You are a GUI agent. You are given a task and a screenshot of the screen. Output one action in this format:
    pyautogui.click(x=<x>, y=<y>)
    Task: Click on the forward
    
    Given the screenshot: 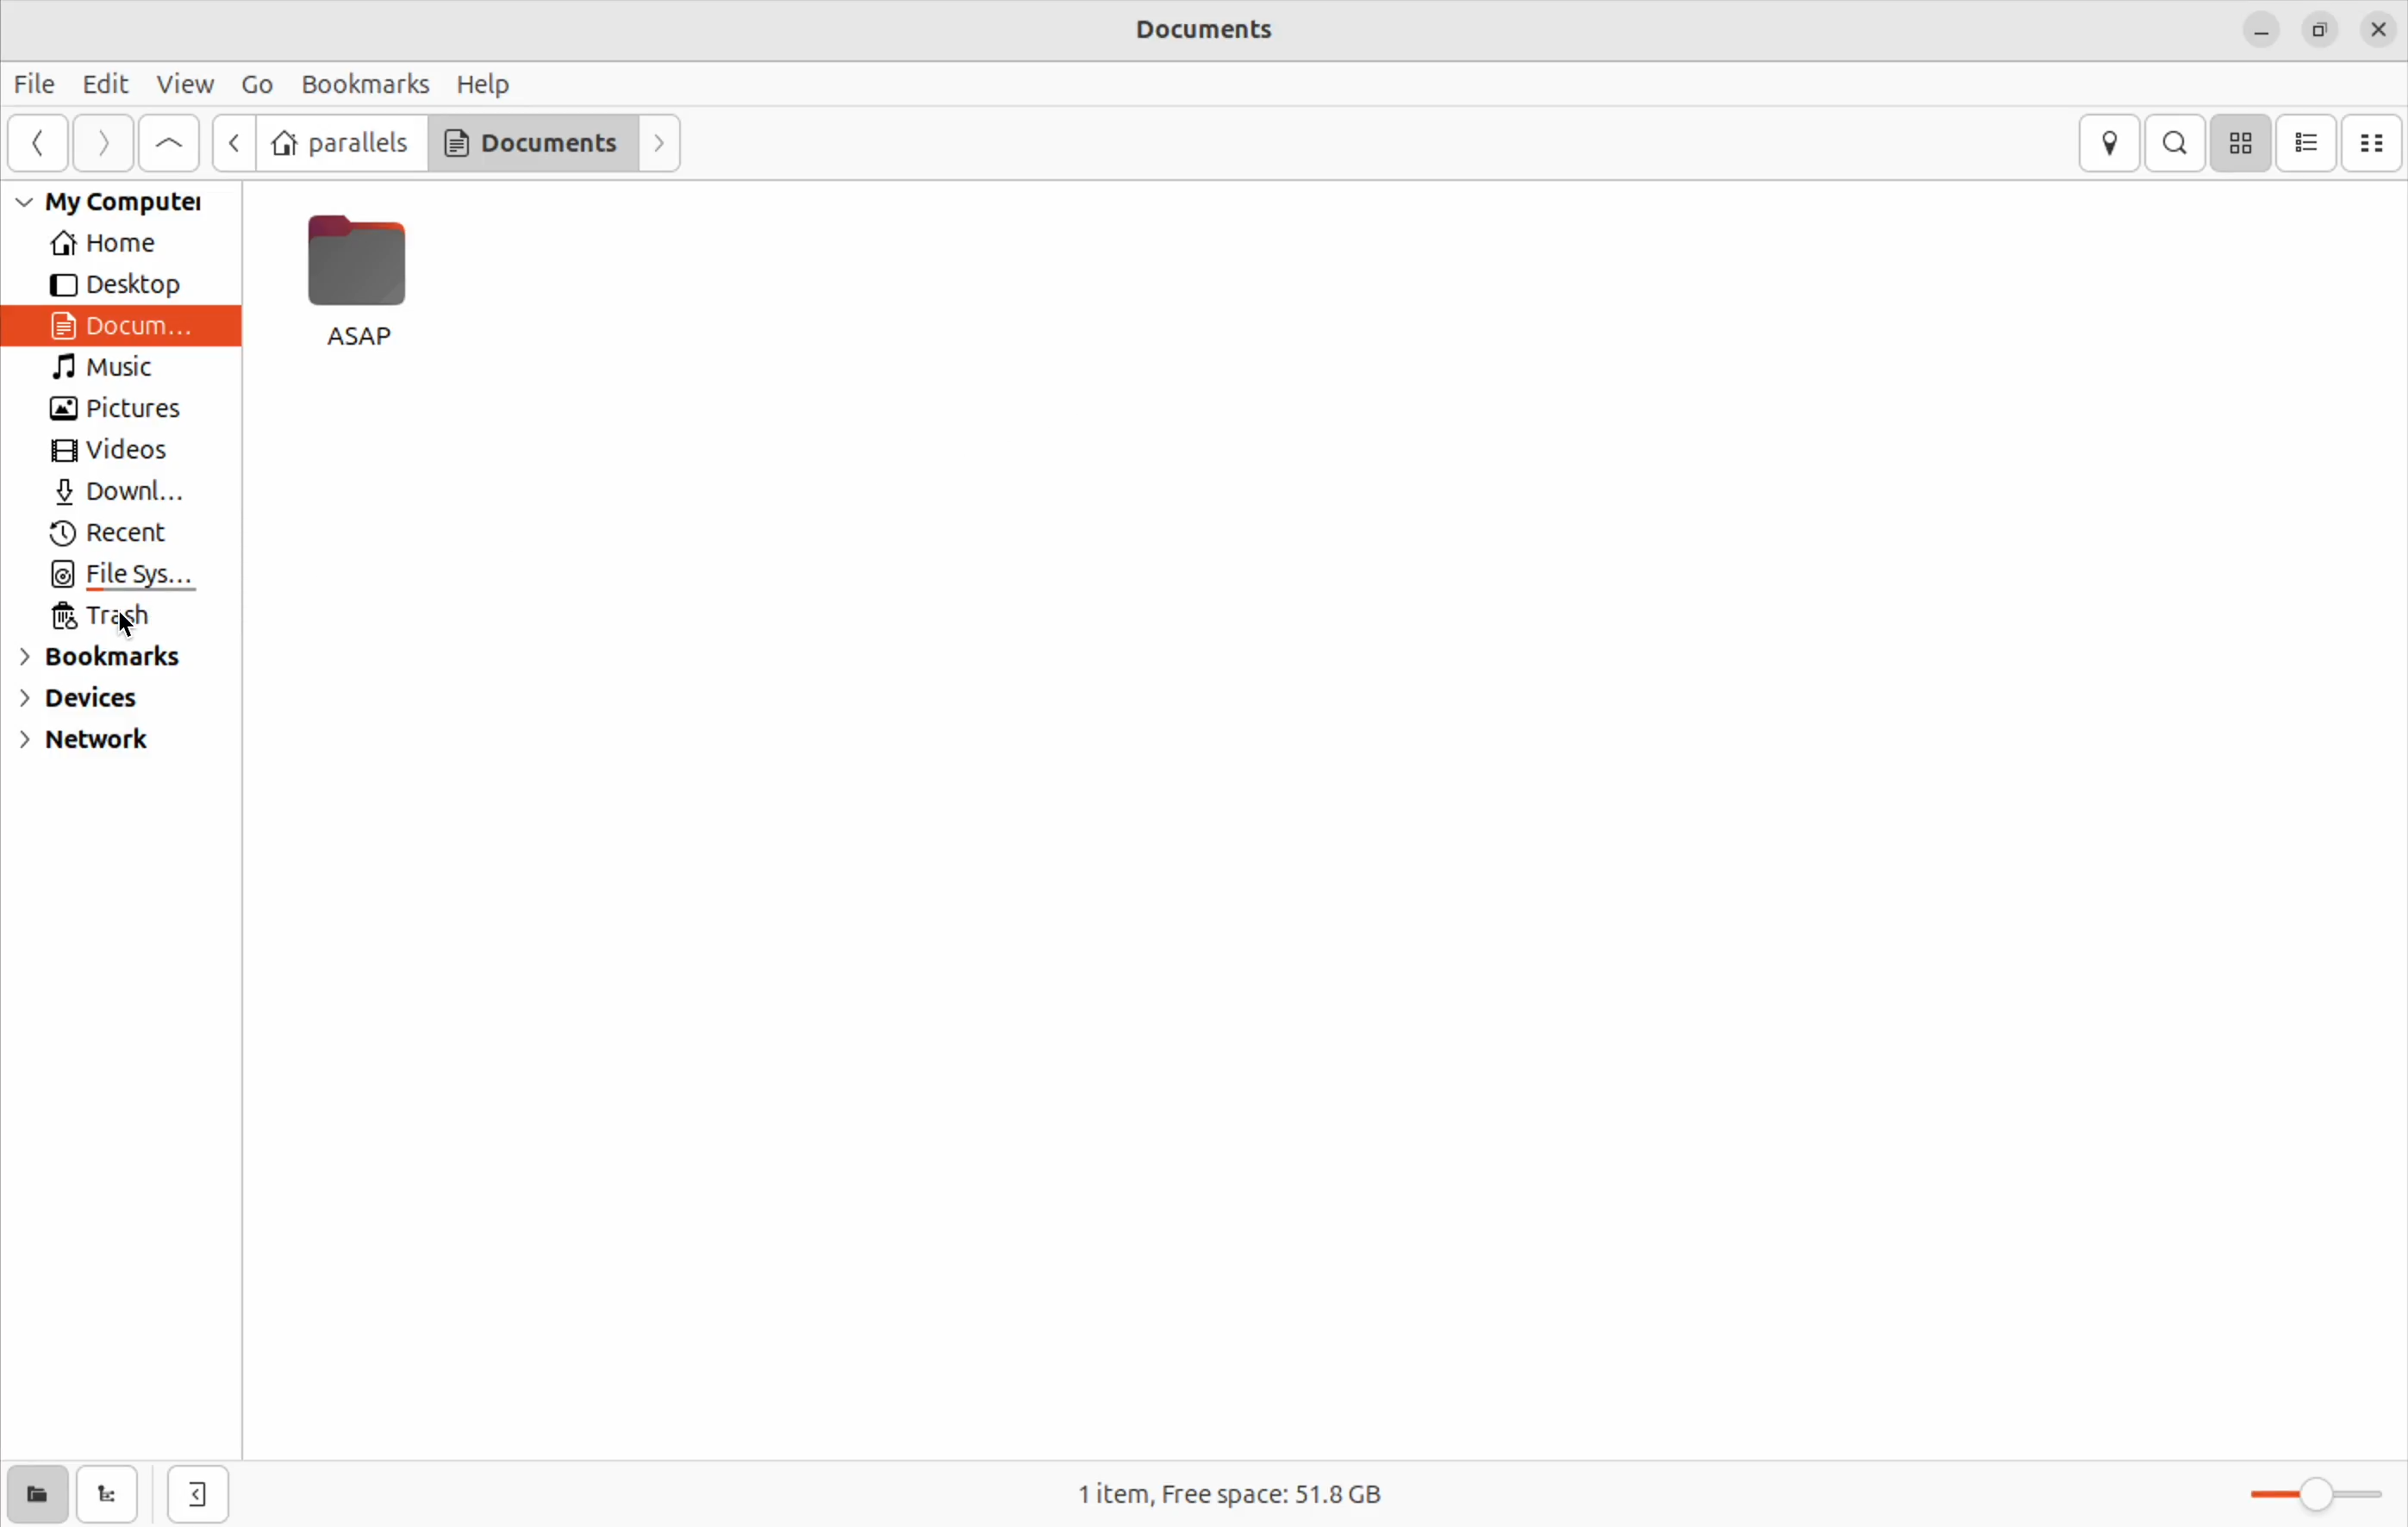 What is the action you would take?
    pyautogui.click(x=658, y=137)
    